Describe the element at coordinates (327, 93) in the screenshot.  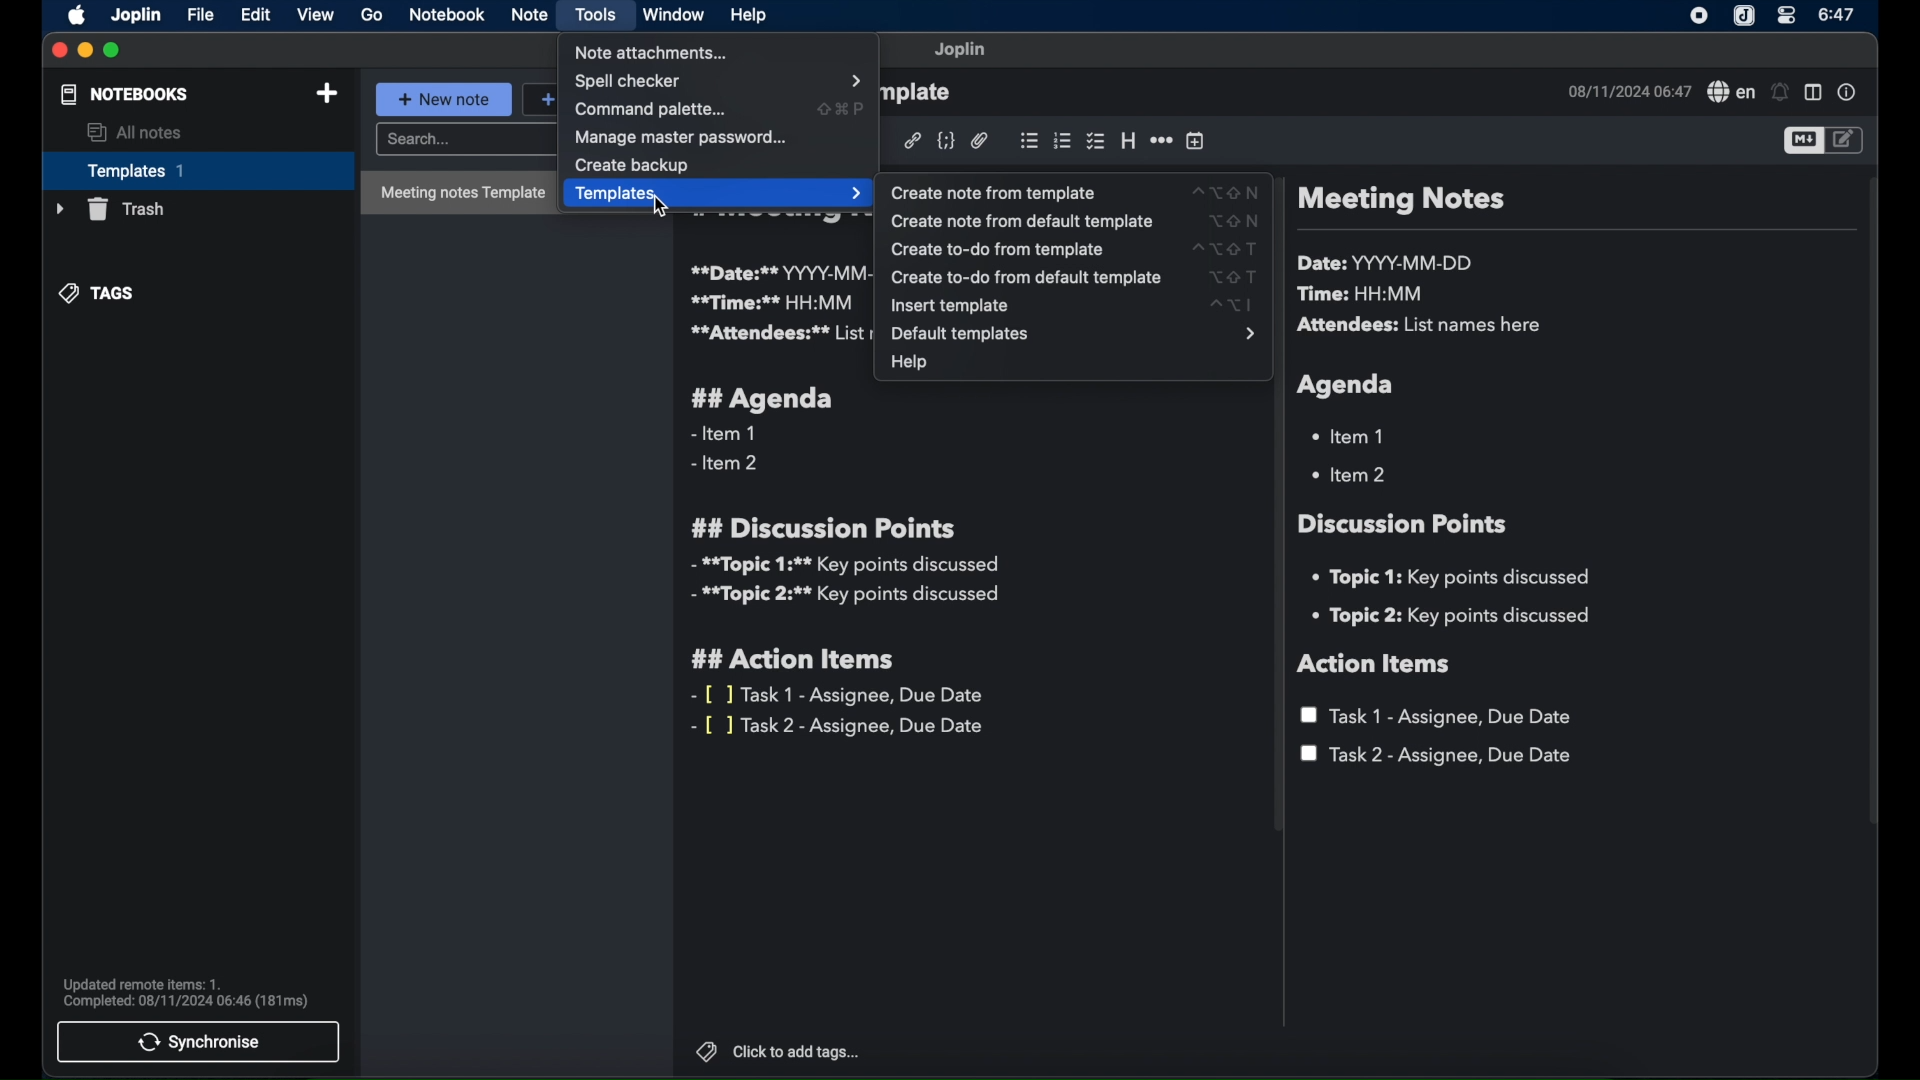
I see `add note` at that location.